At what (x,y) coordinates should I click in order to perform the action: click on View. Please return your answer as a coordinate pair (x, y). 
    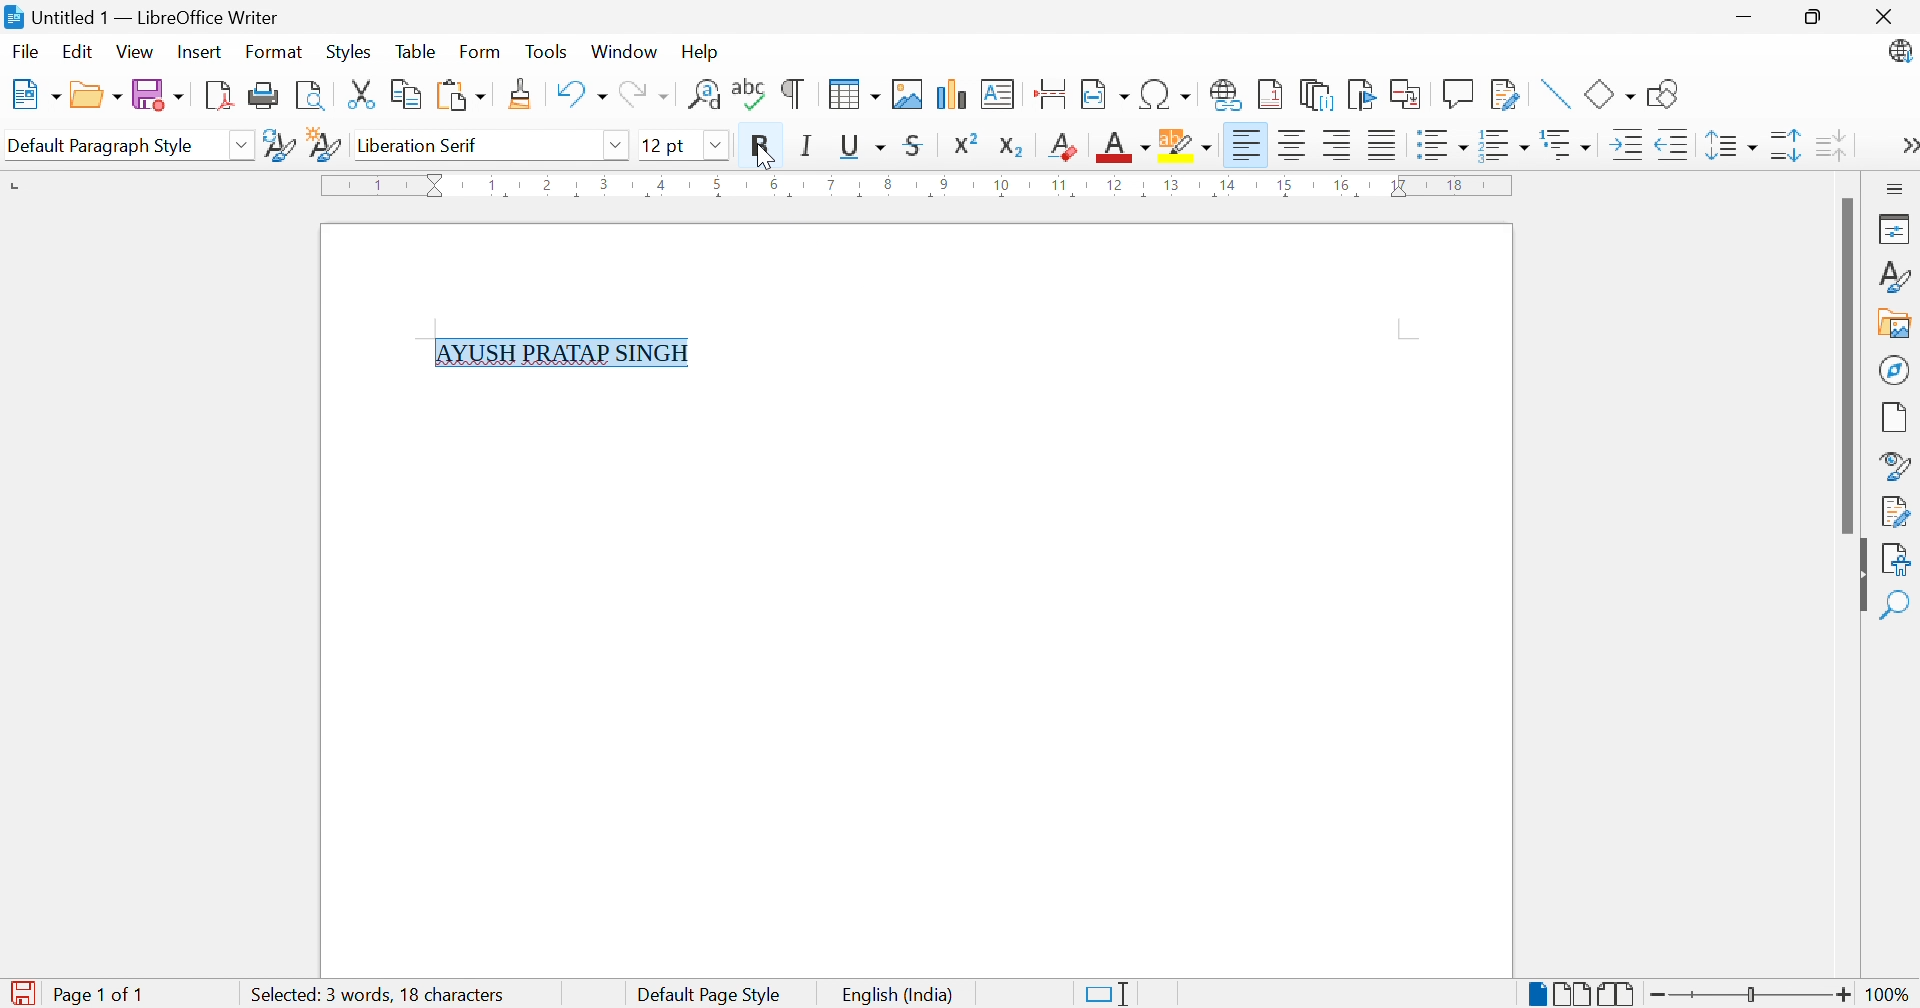
    Looking at the image, I should click on (136, 50).